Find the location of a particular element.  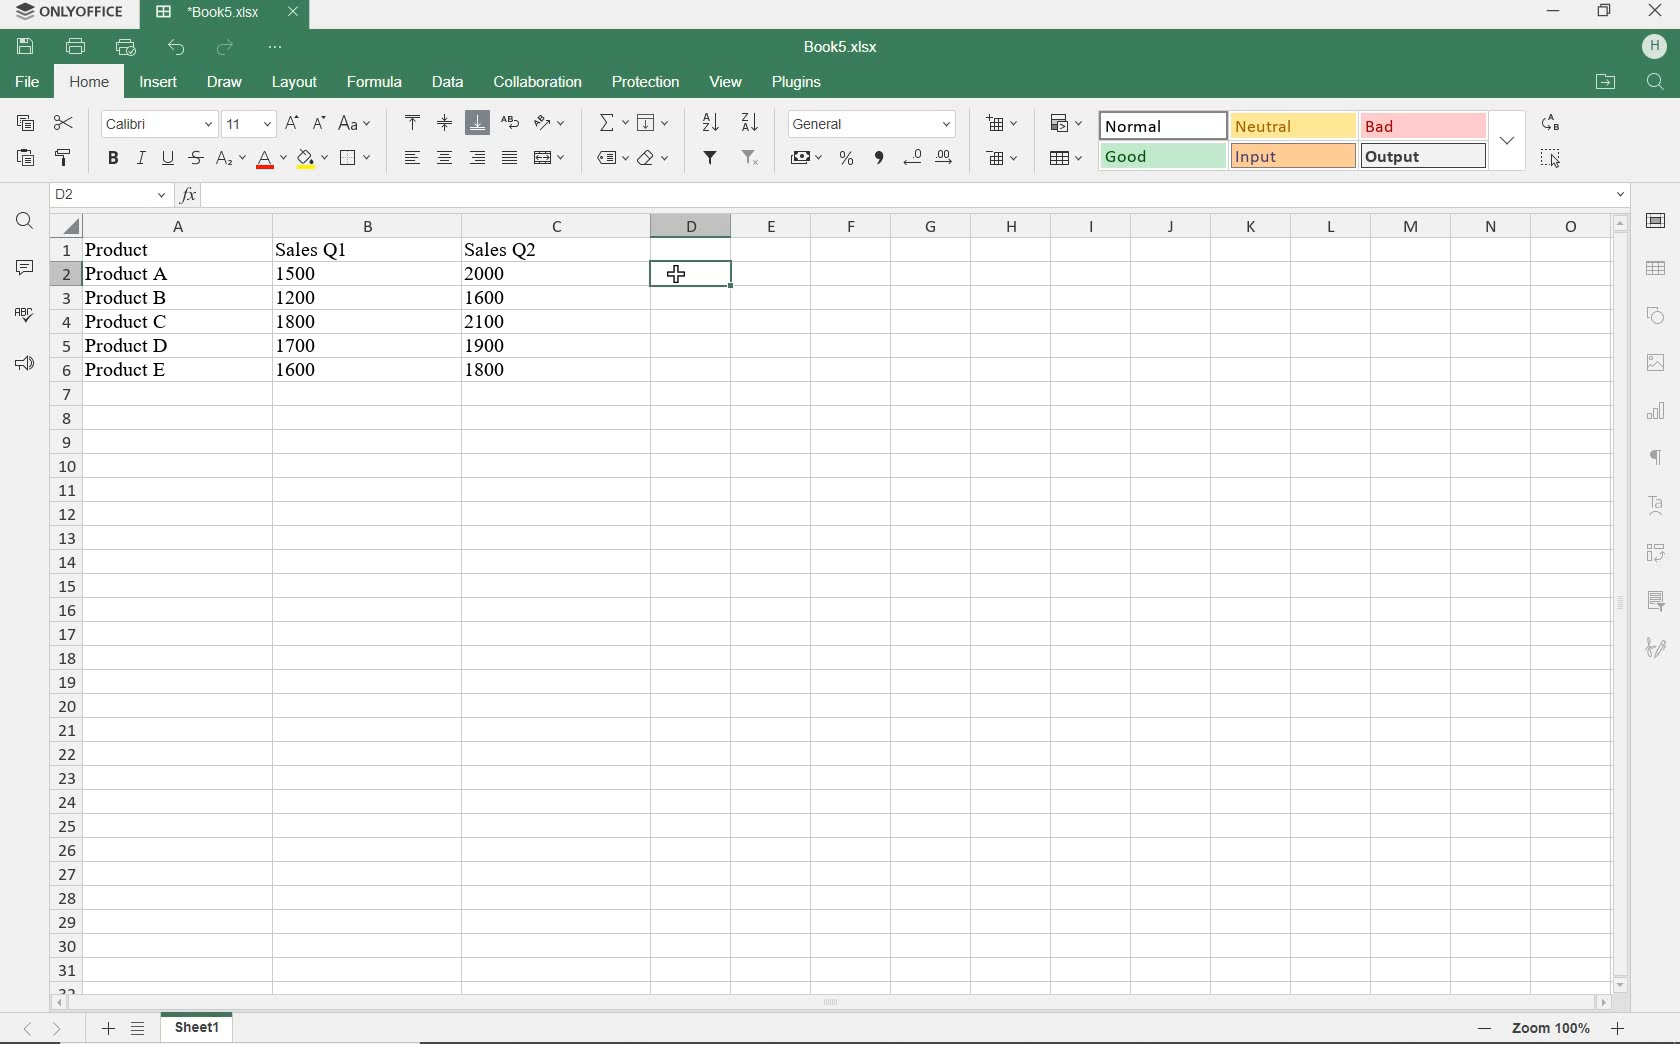

redo is located at coordinates (227, 47).